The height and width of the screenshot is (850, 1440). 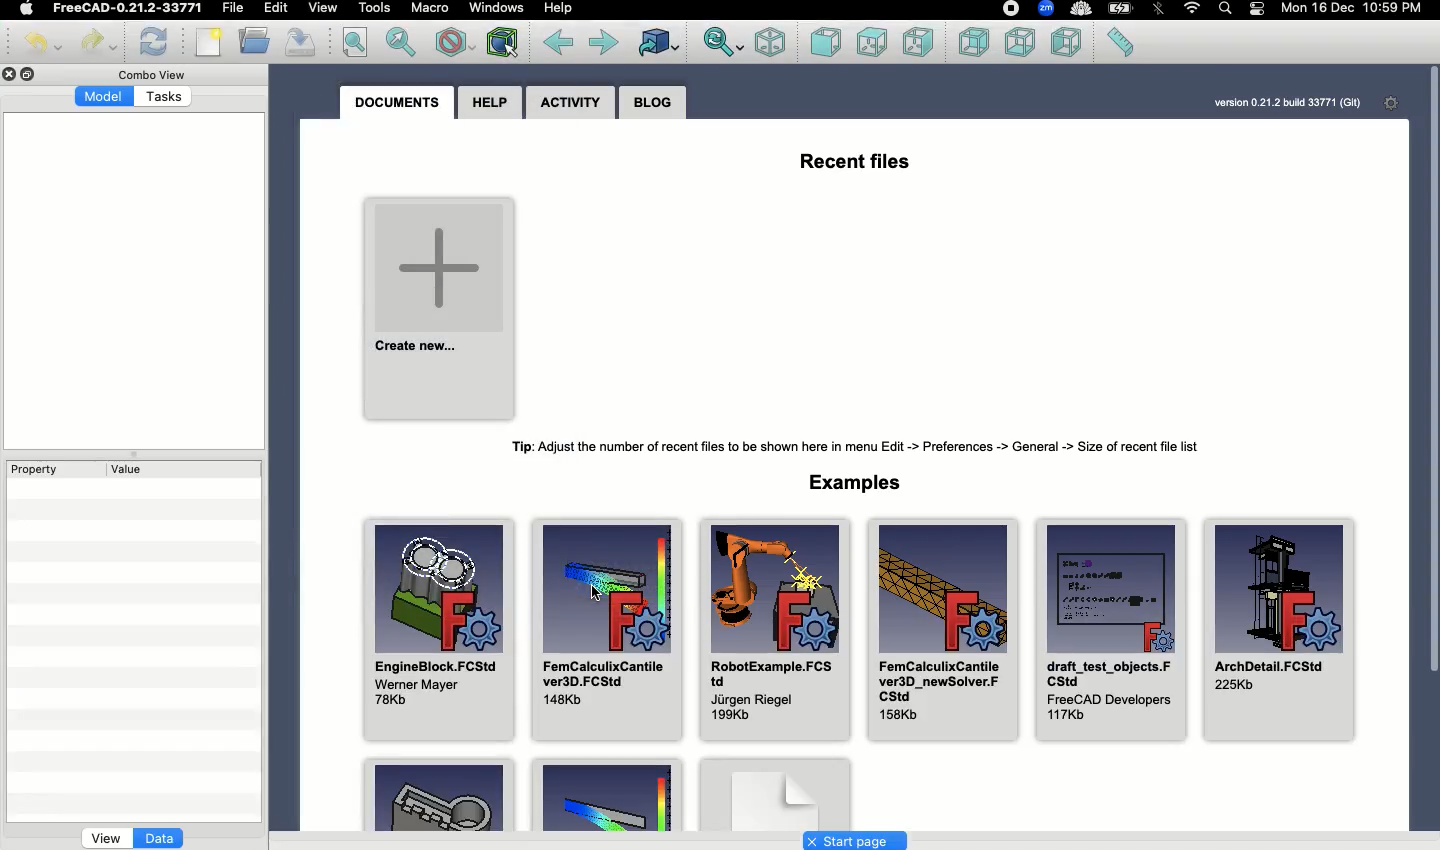 What do you see at coordinates (774, 792) in the screenshot?
I see `Example 3` at bounding box center [774, 792].